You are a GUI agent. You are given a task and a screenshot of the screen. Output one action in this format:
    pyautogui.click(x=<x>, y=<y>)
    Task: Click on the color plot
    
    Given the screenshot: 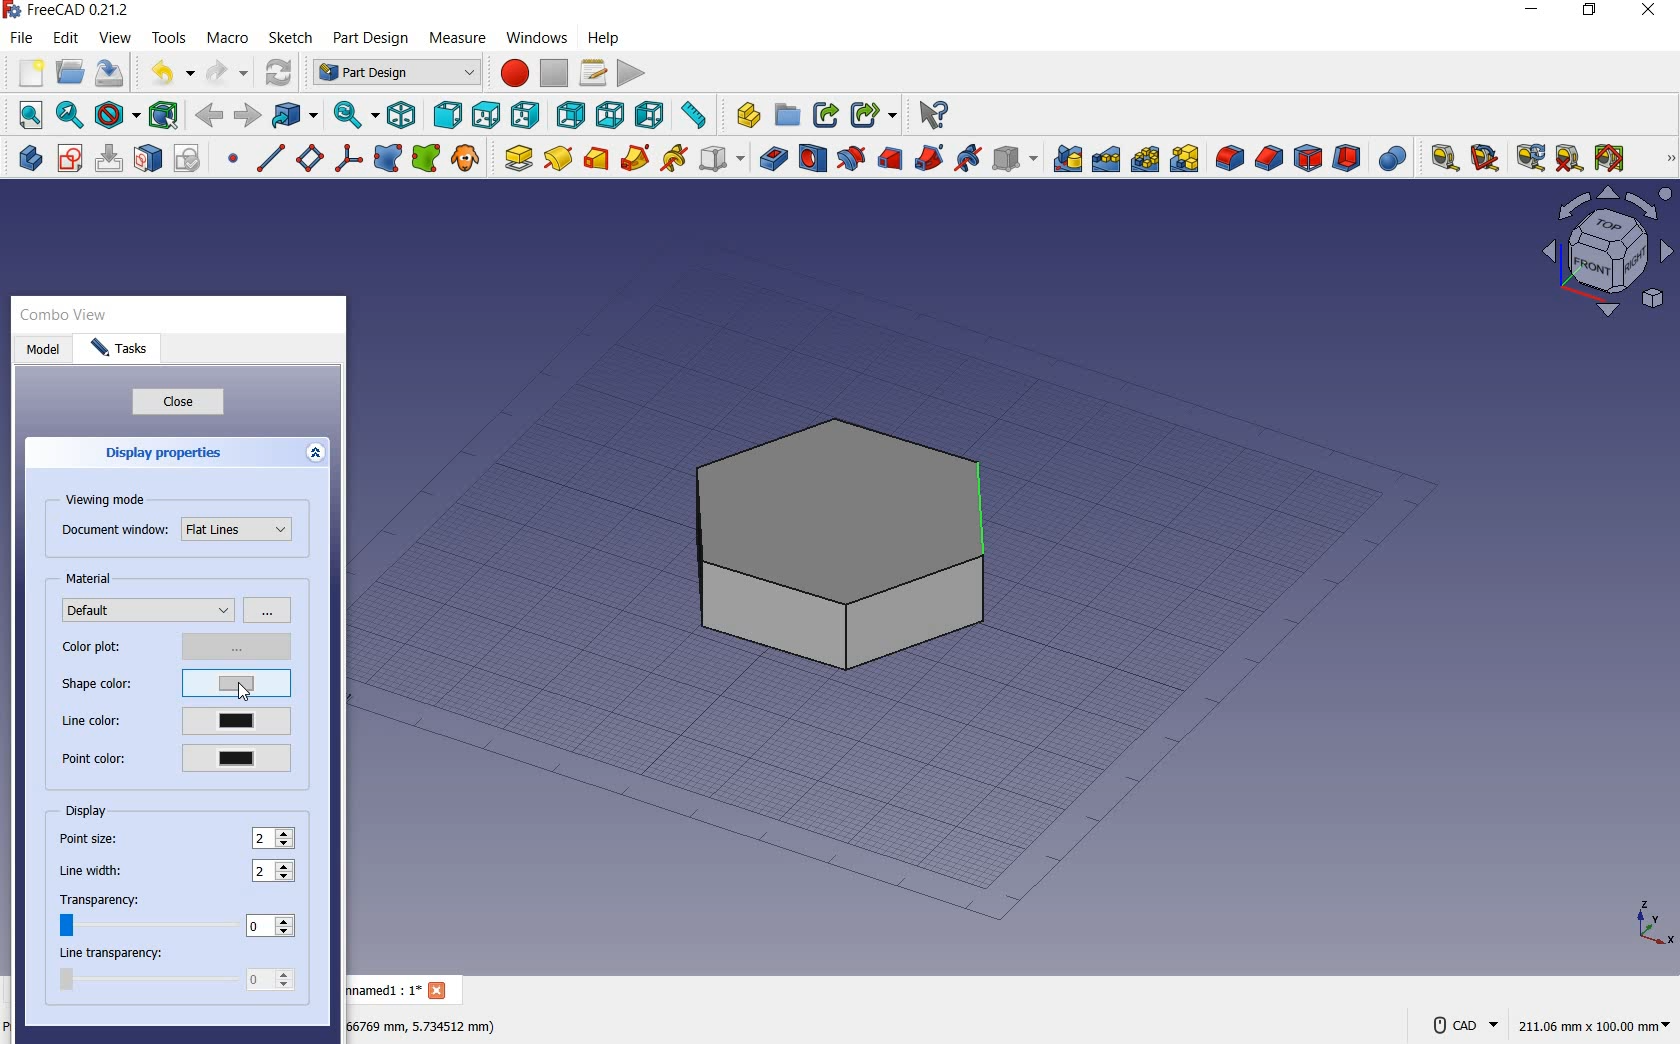 What is the action you would take?
    pyautogui.click(x=105, y=646)
    